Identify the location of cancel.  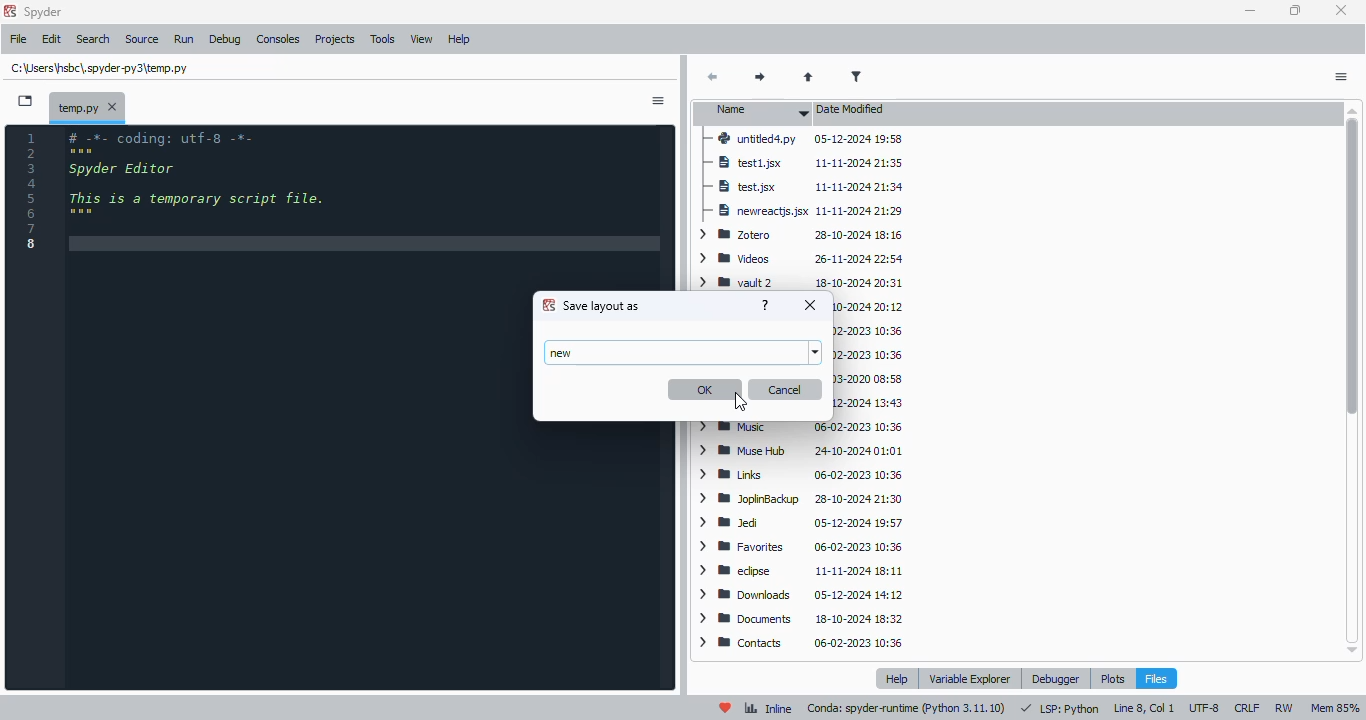
(785, 389).